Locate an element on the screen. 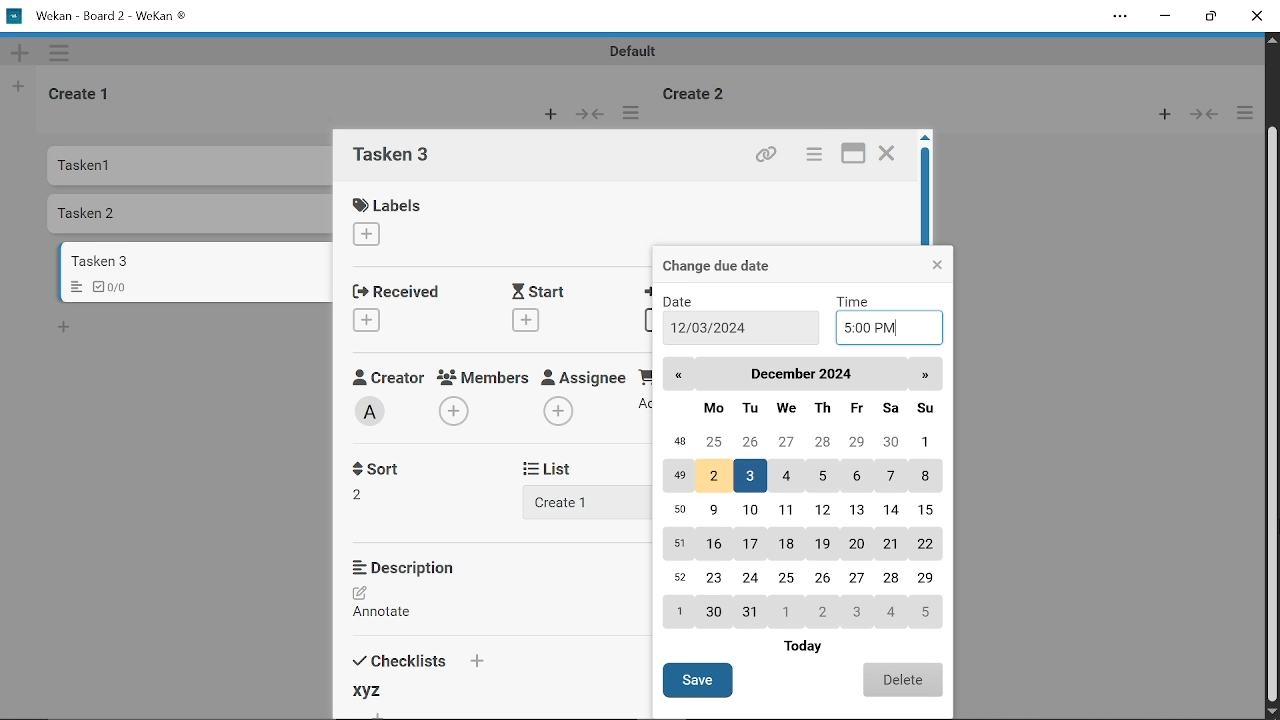 The height and width of the screenshot is (720, 1280). New is located at coordinates (1159, 116).